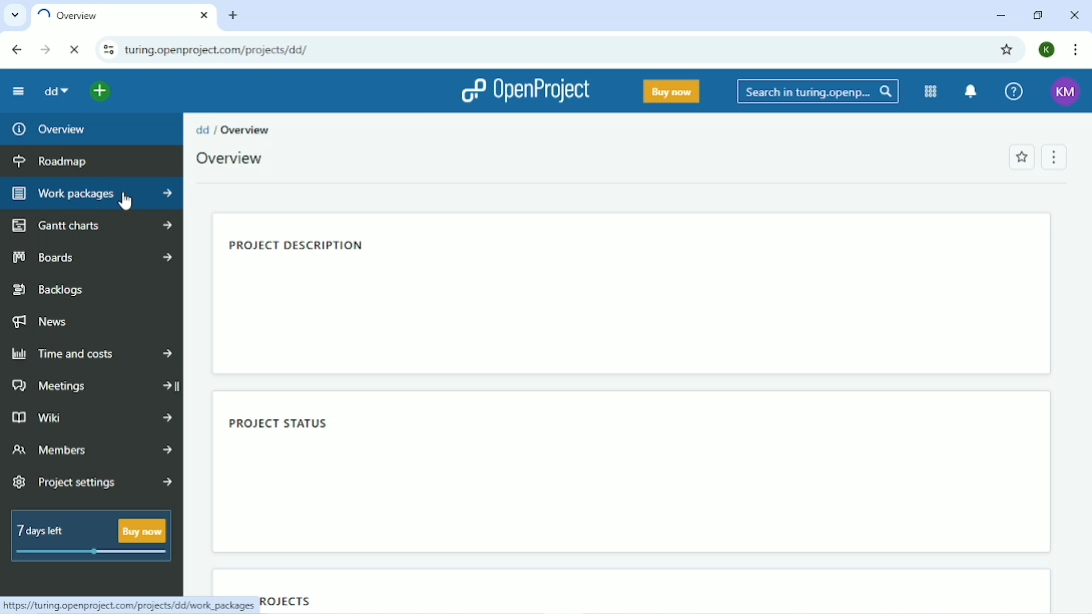 Image resolution: width=1092 pixels, height=614 pixels. What do you see at coordinates (91, 353) in the screenshot?
I see `Time and costs` at bounding box center [91, 353].